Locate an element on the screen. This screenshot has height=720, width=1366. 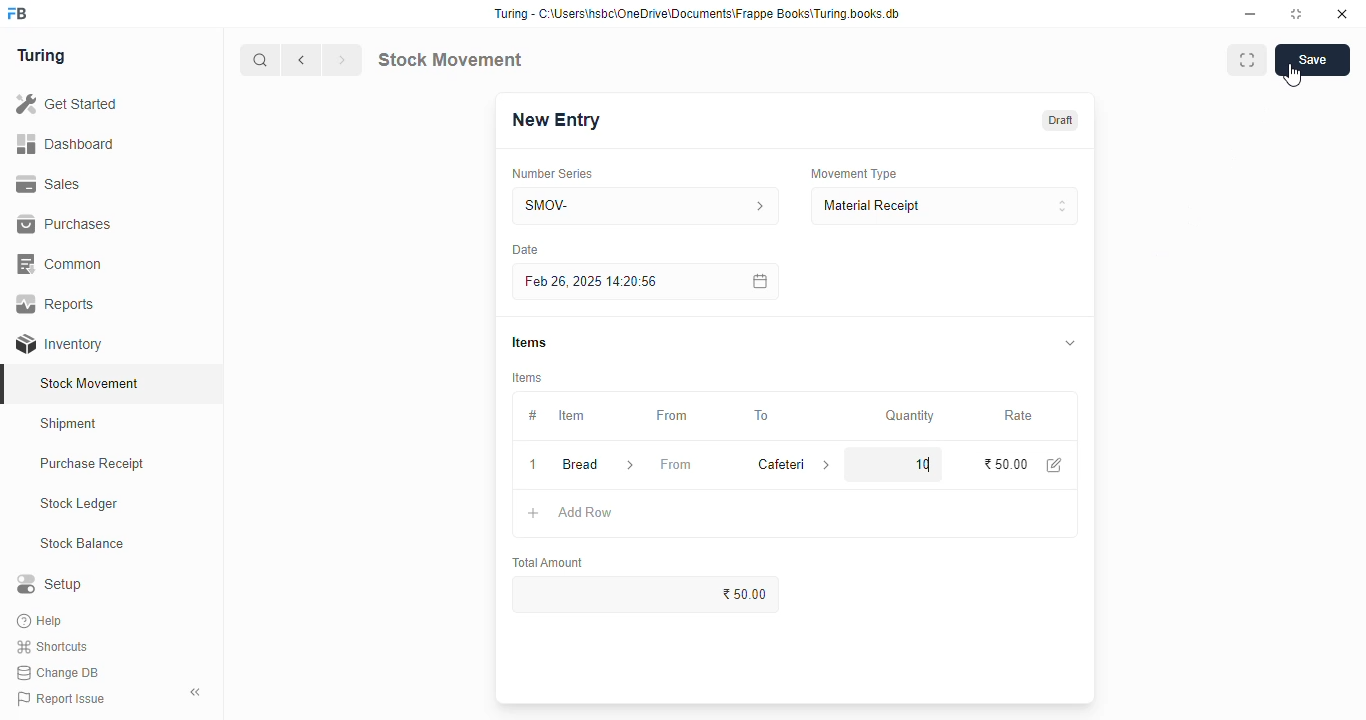
cafeteria information is located at coordinates (828, 464).